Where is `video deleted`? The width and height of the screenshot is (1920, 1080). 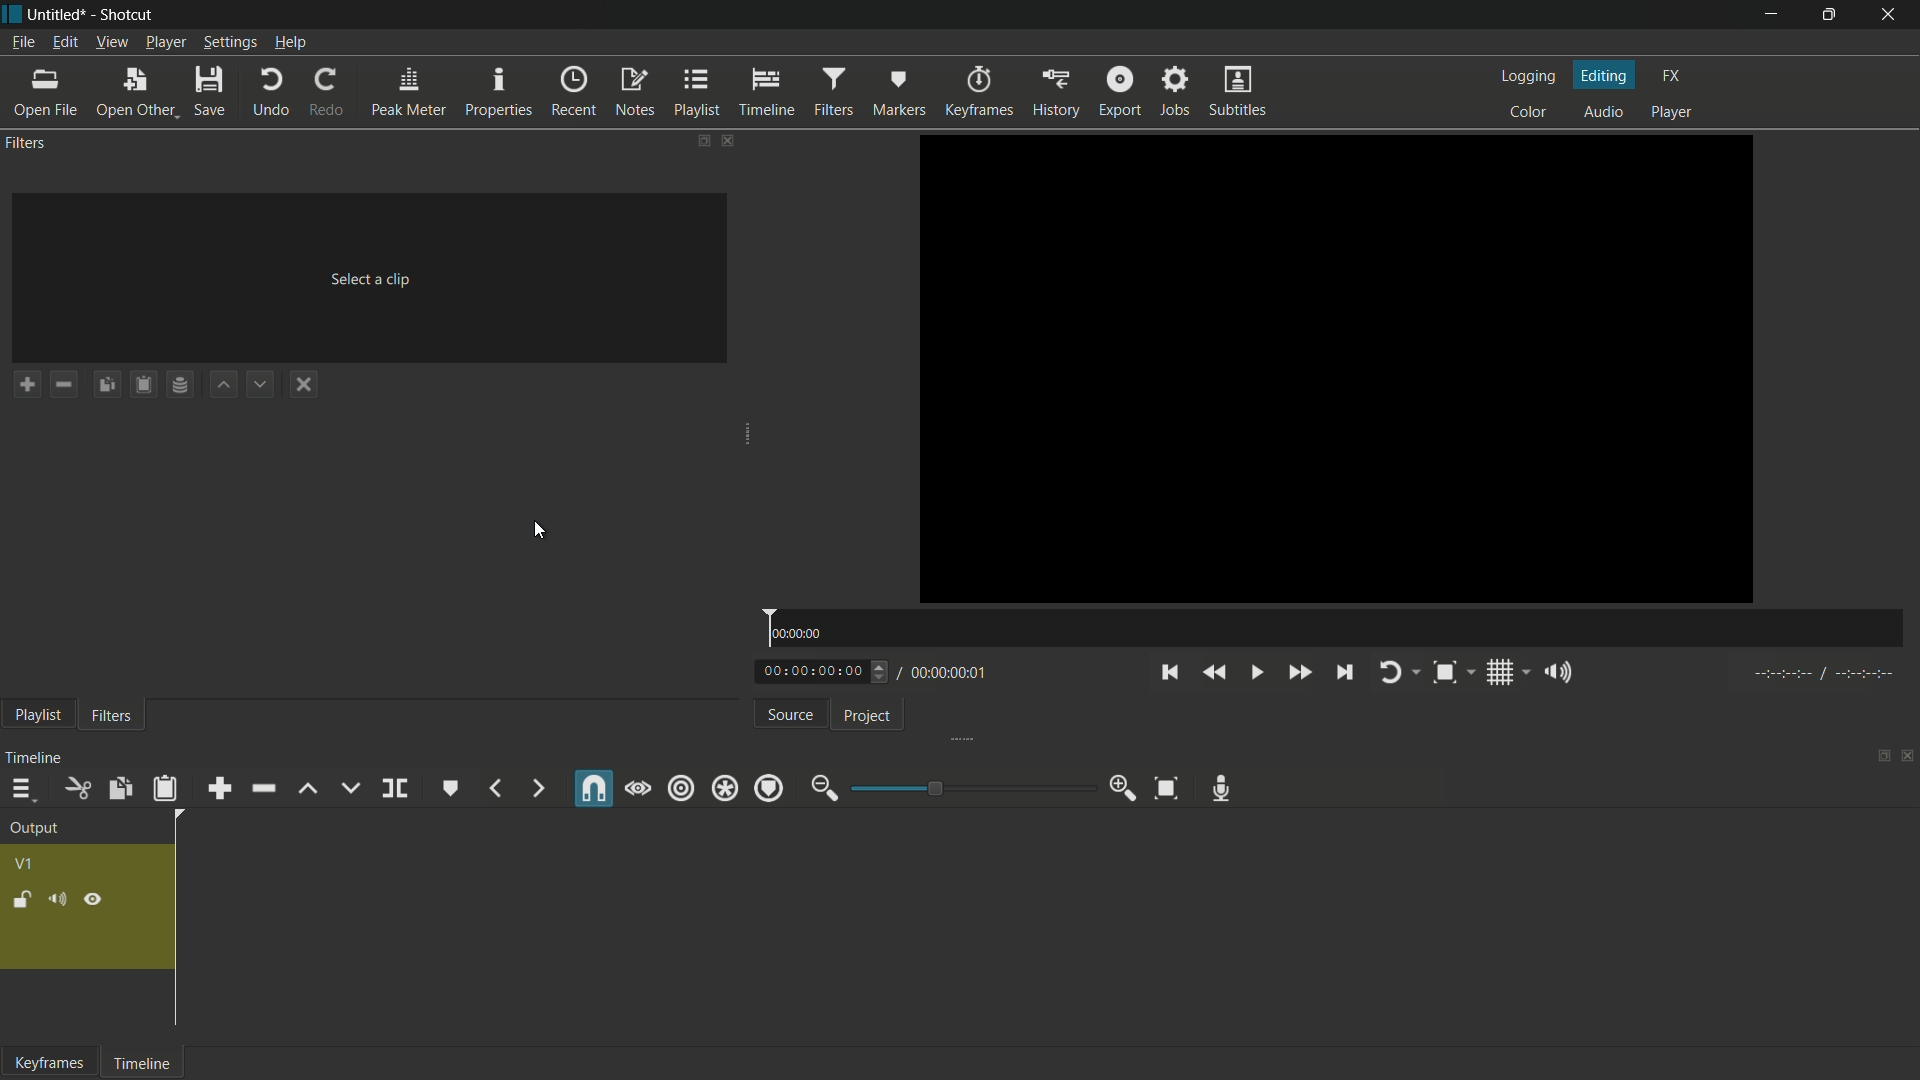
video deleted is located at coordinates (1336, 366).